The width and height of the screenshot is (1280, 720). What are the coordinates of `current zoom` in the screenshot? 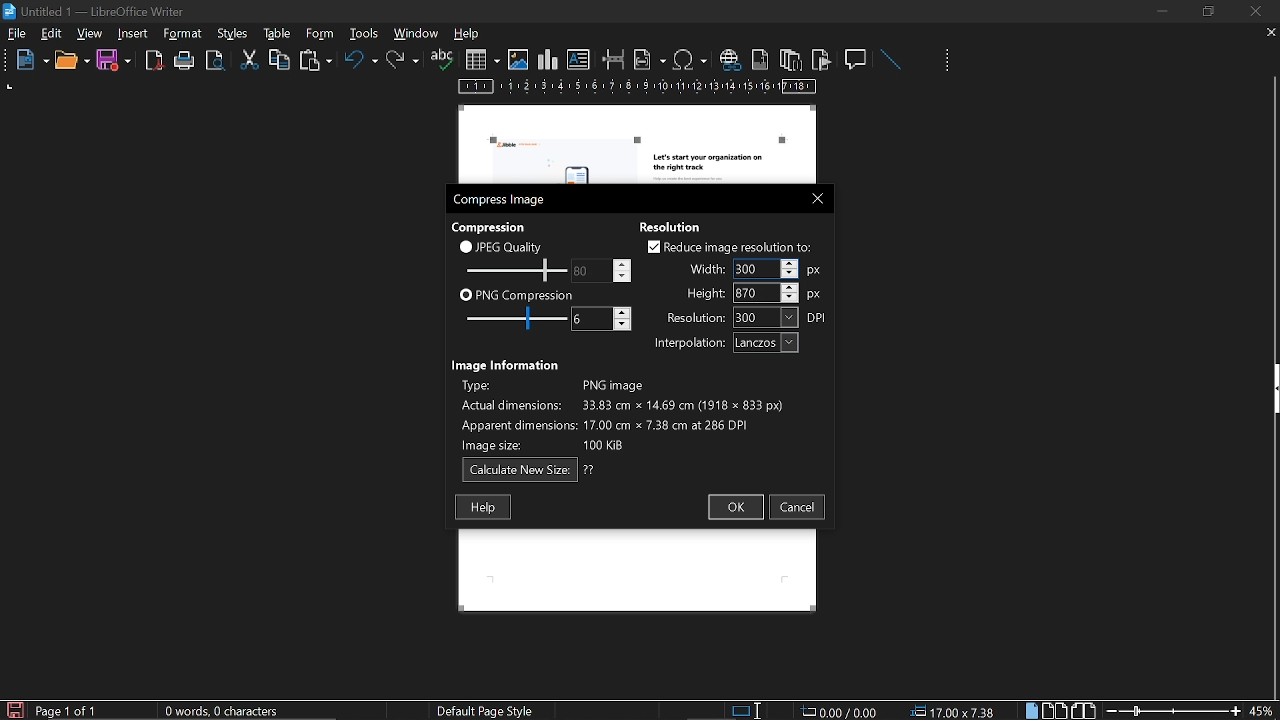 It's located at (1263, 710).